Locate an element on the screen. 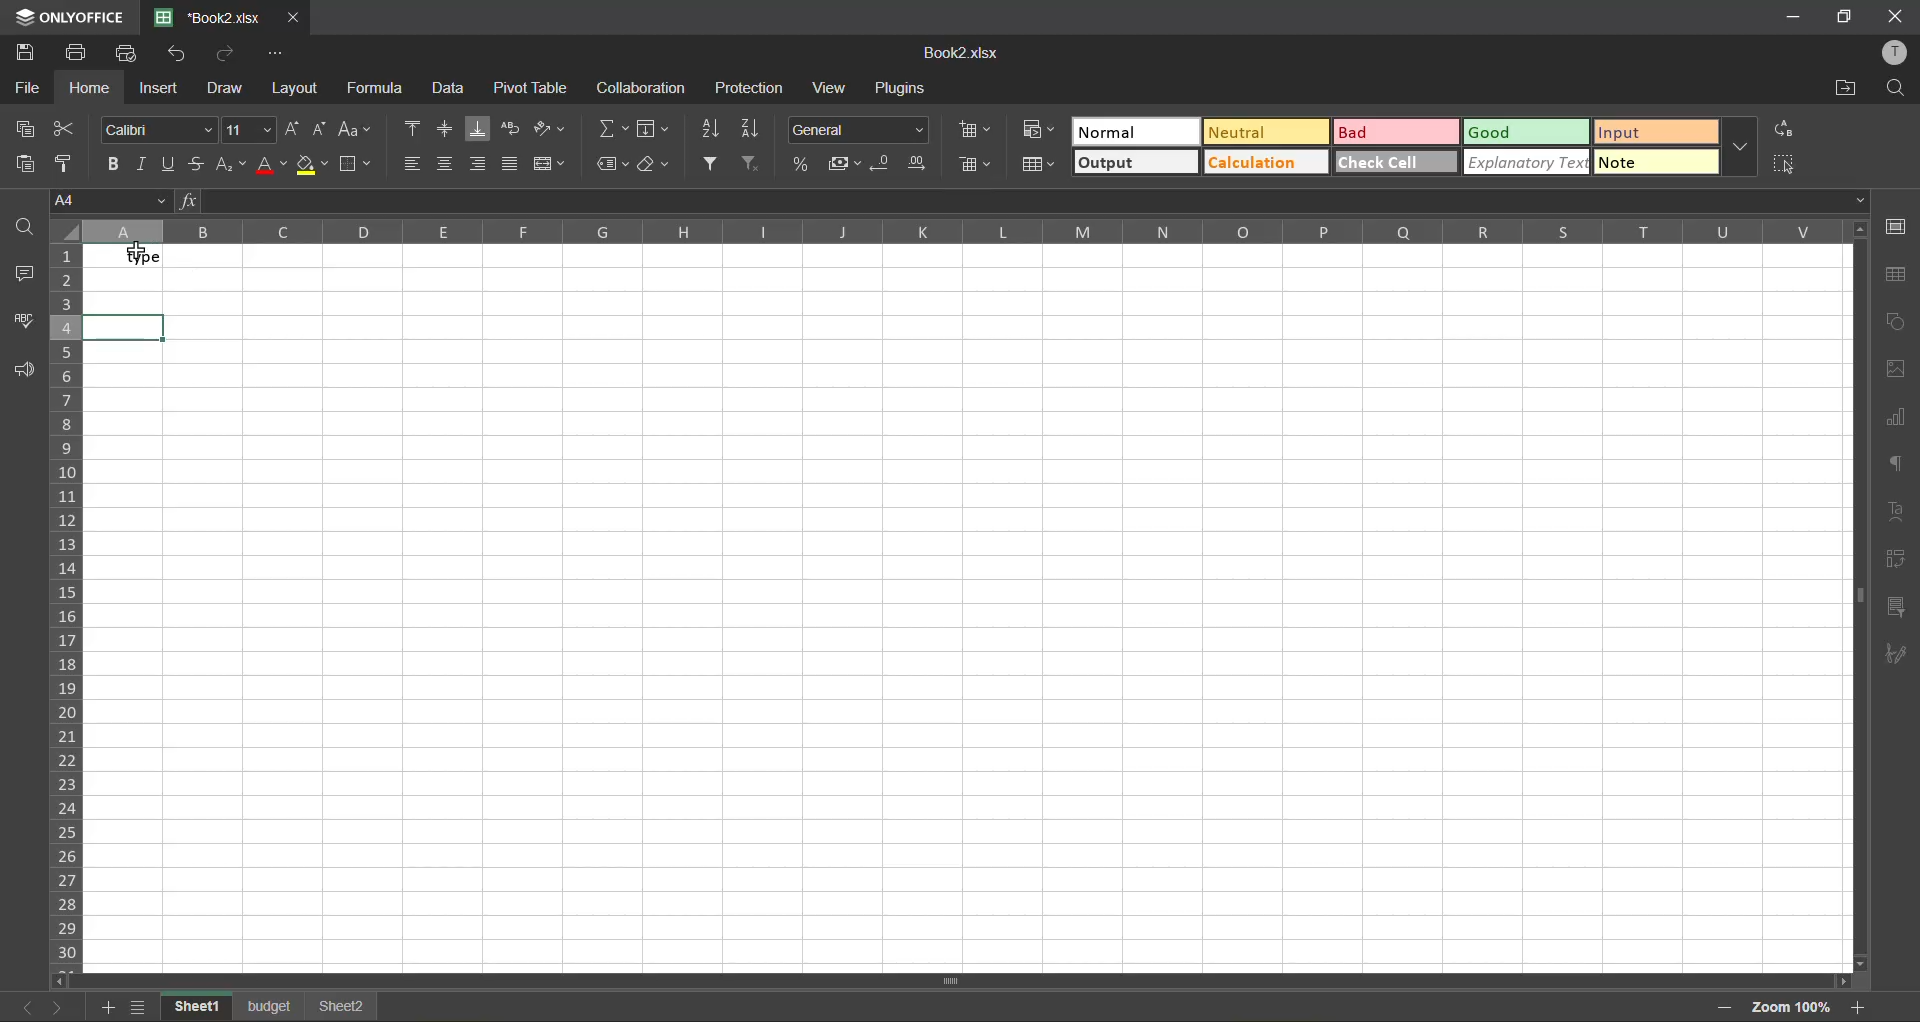 Image resolution: width=1920 pixels, height=1022 pixels. paragraph is located at coordinates (1895, 467).